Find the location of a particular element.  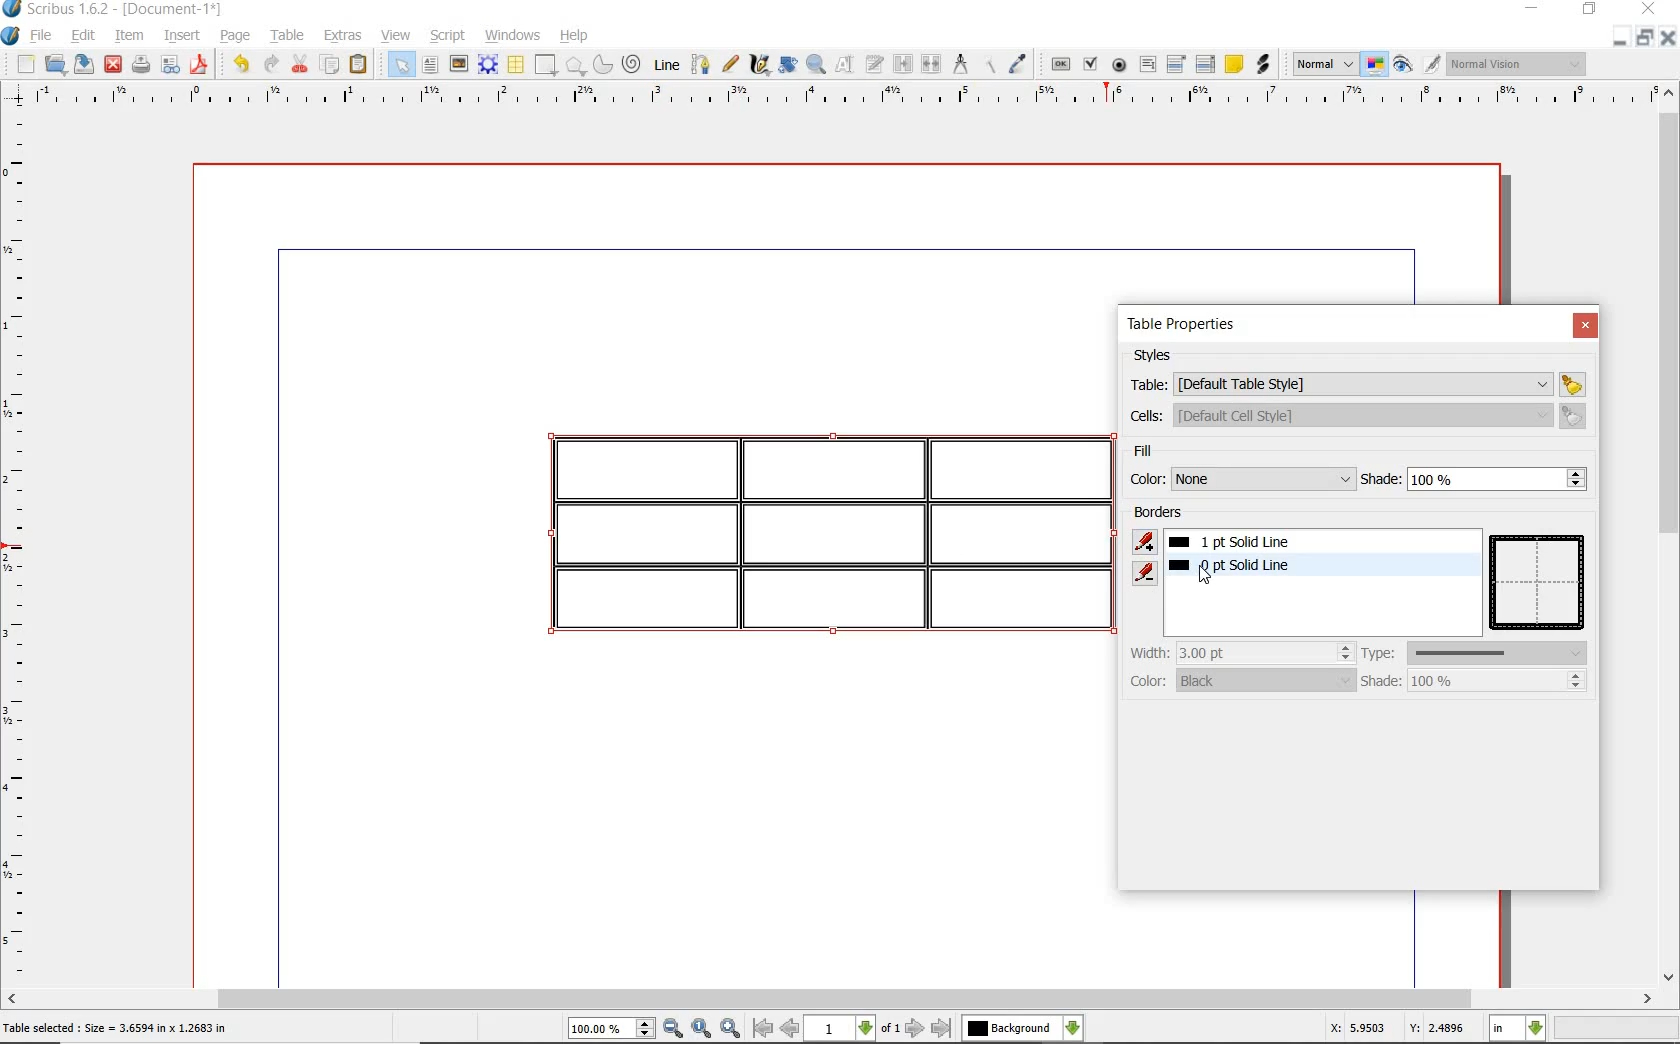

border added is located at coordinates (1295, 564).